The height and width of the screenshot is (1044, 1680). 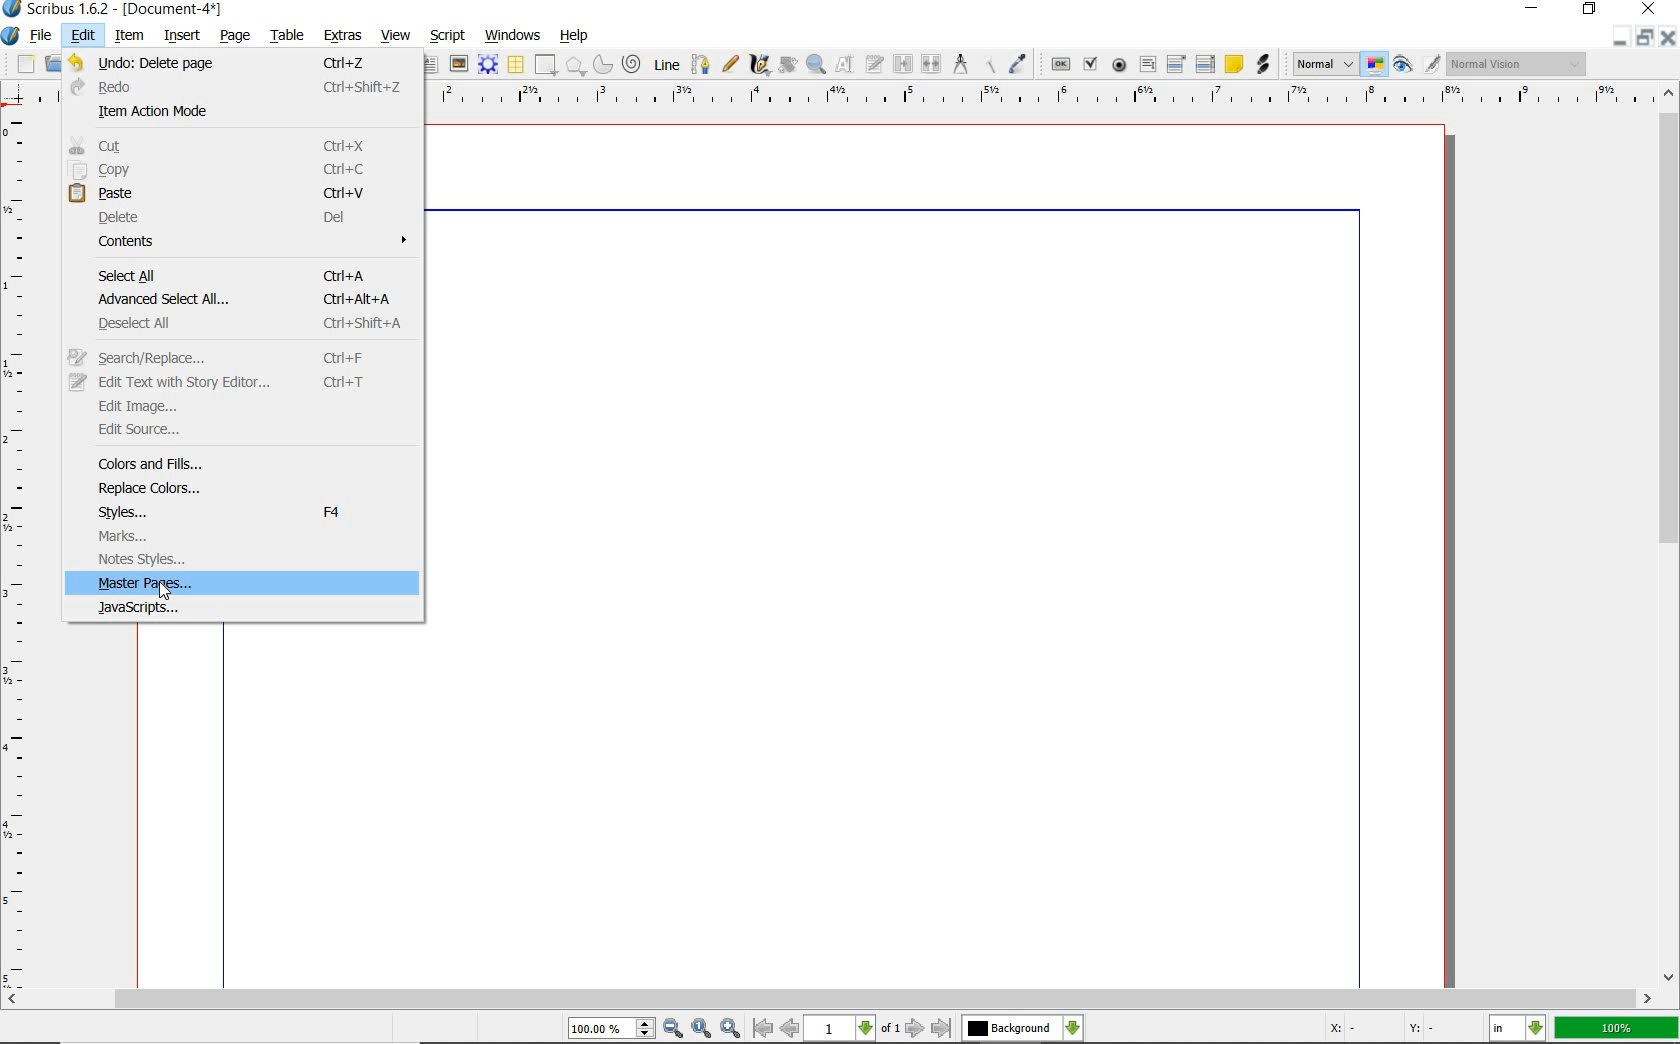 I want to click on paste, so click(x=243, y=193).